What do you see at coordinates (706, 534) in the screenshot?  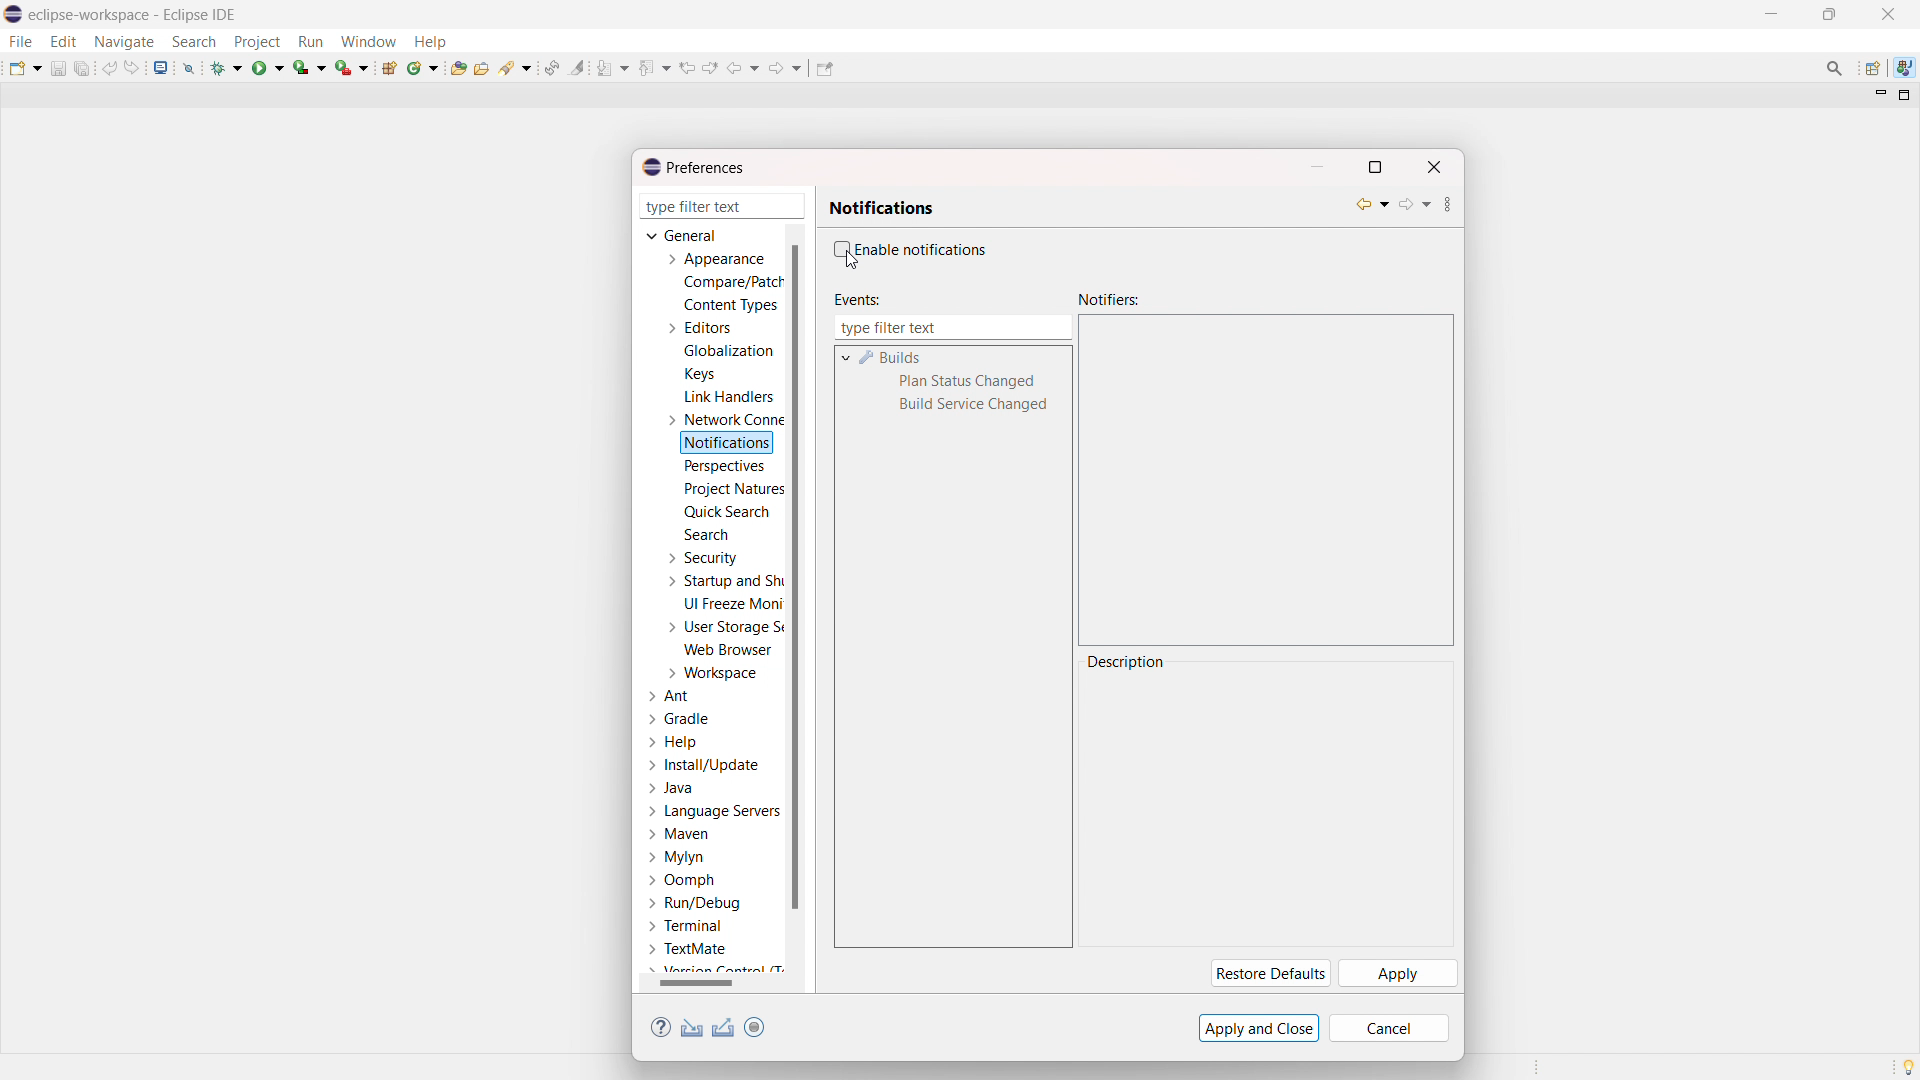 I see `search` at bounding box center [706, 534].